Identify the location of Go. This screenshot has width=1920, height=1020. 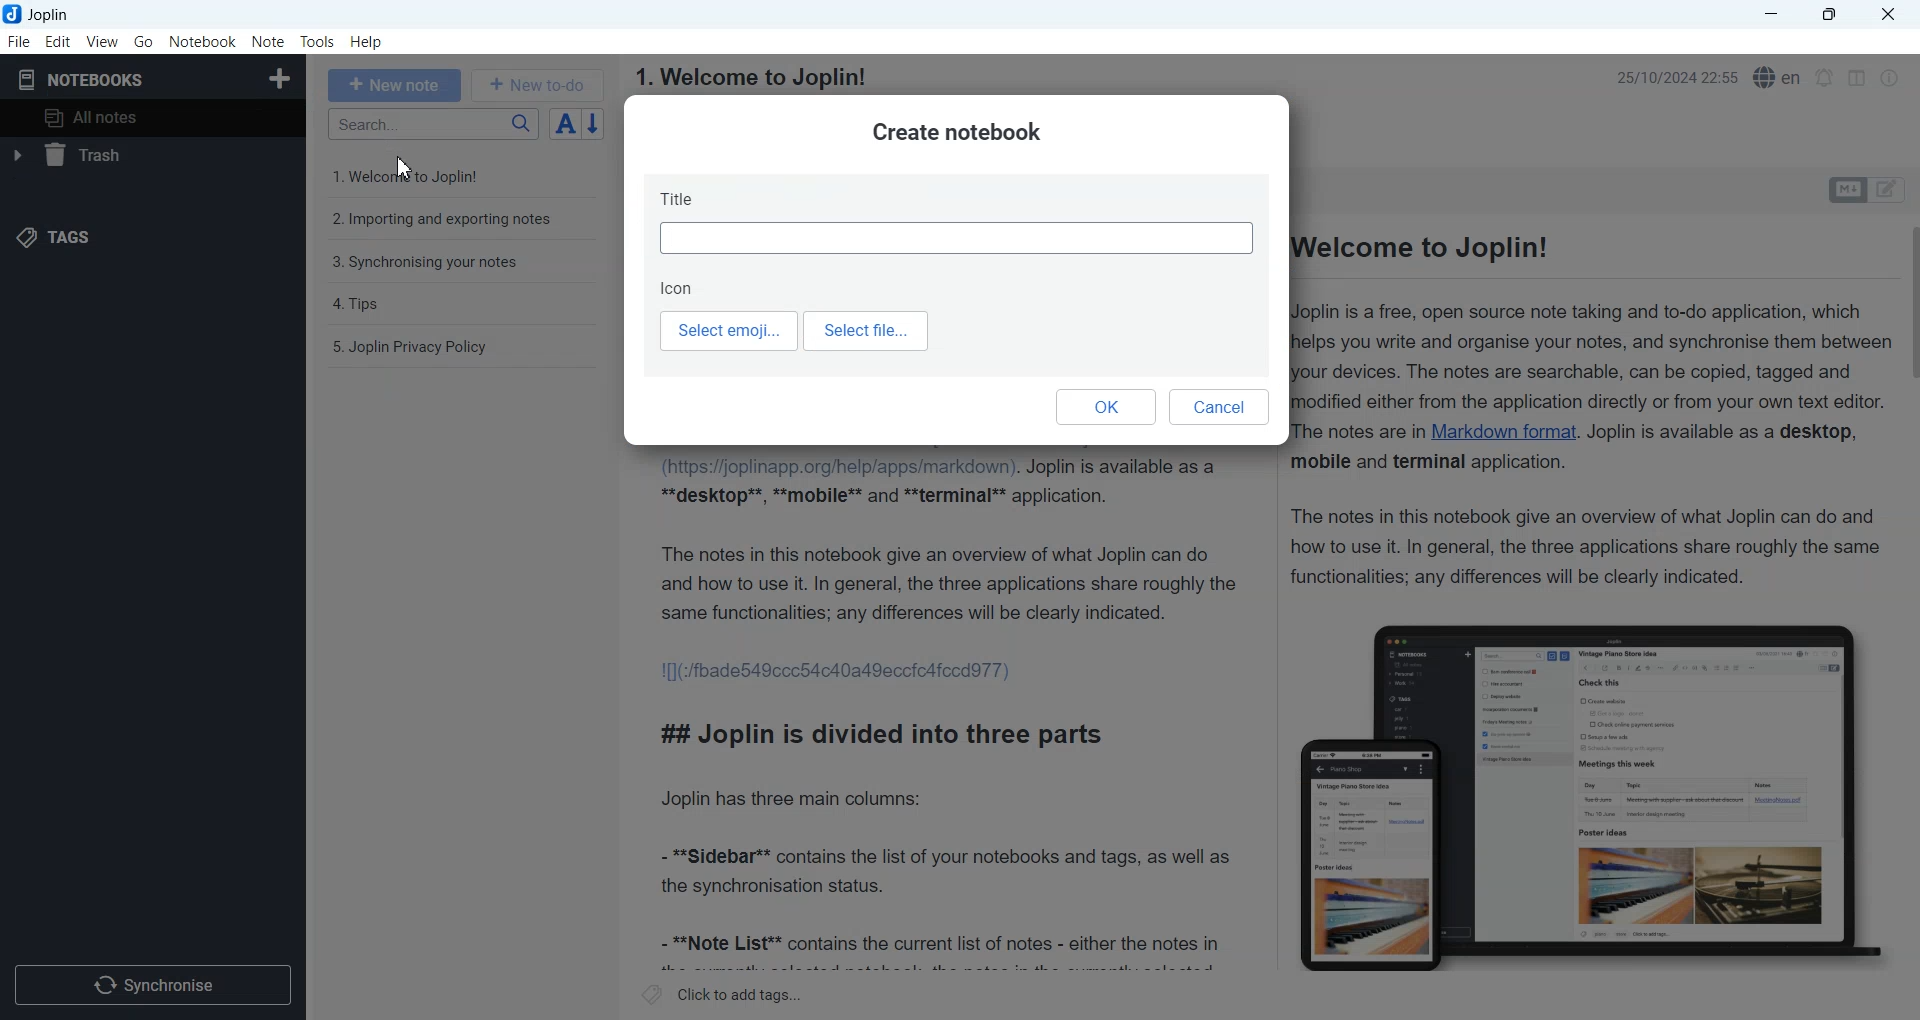
(145, 41).